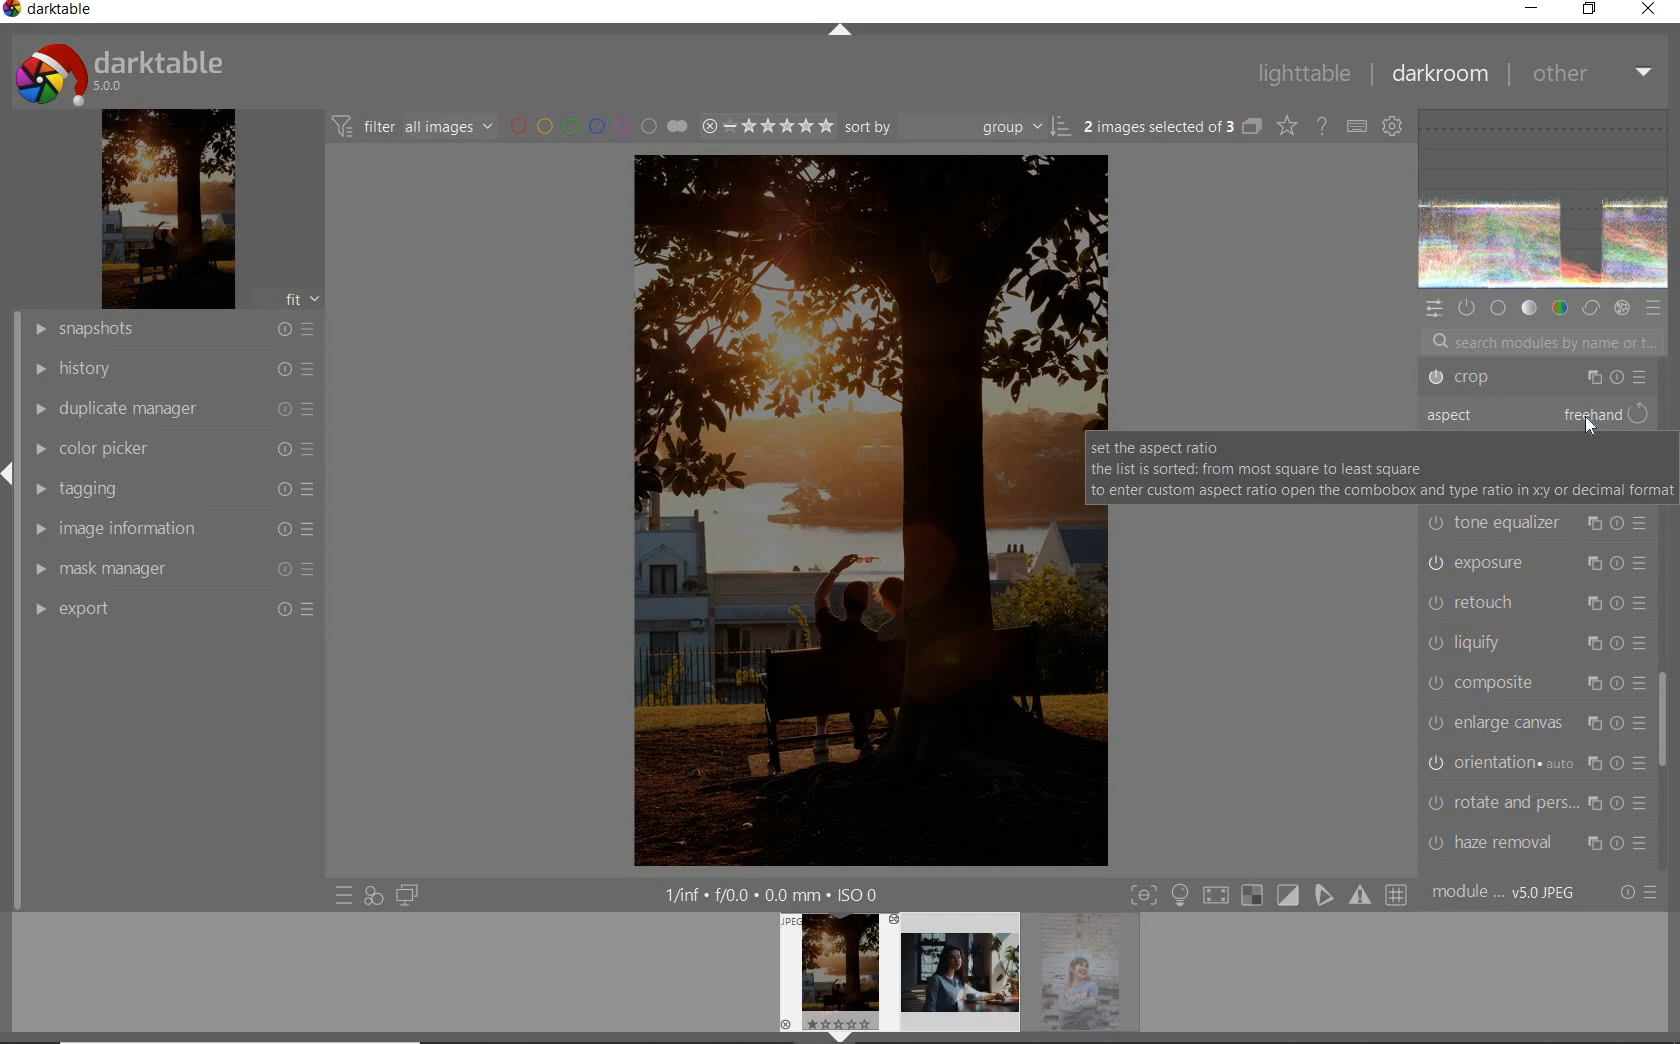 This screenshot has width=1680, height=1044. What do you see at coordinates (1665, 720) in the screenshot?
I see `scrollbar` at bounding box center [1665, 720].